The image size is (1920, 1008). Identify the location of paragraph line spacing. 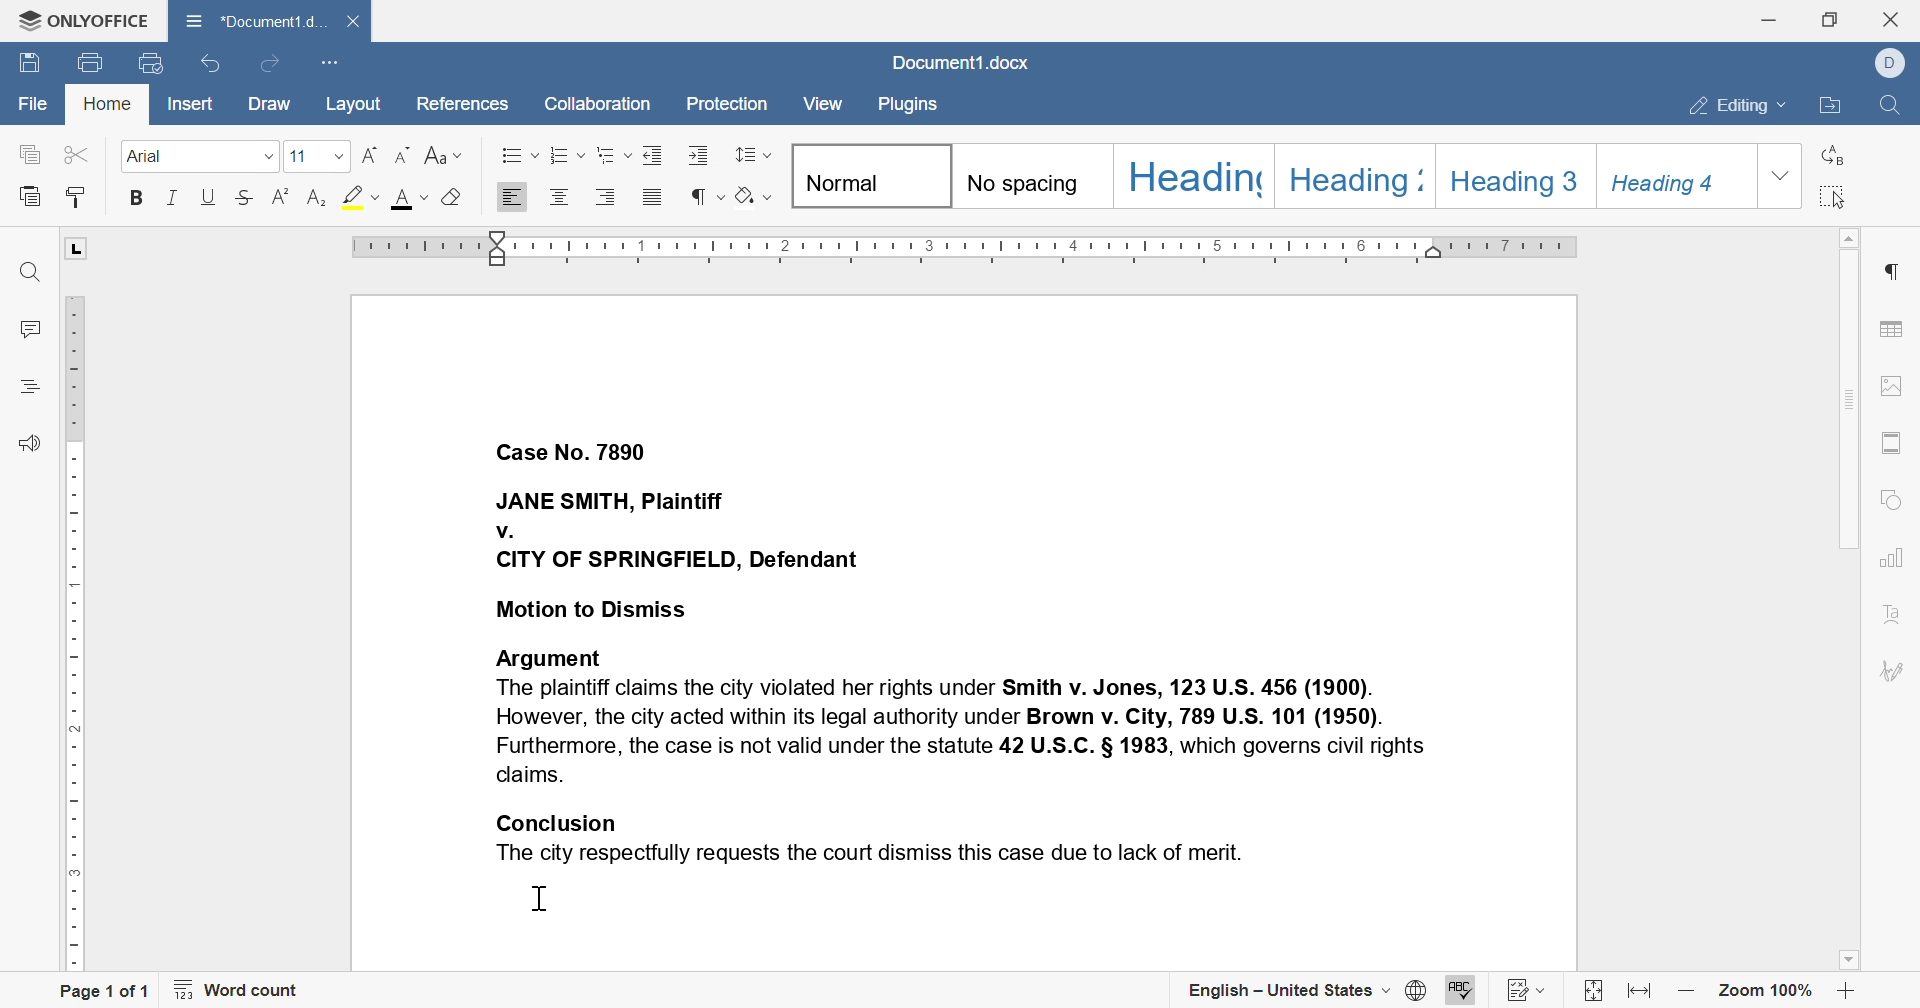
(752, 154).